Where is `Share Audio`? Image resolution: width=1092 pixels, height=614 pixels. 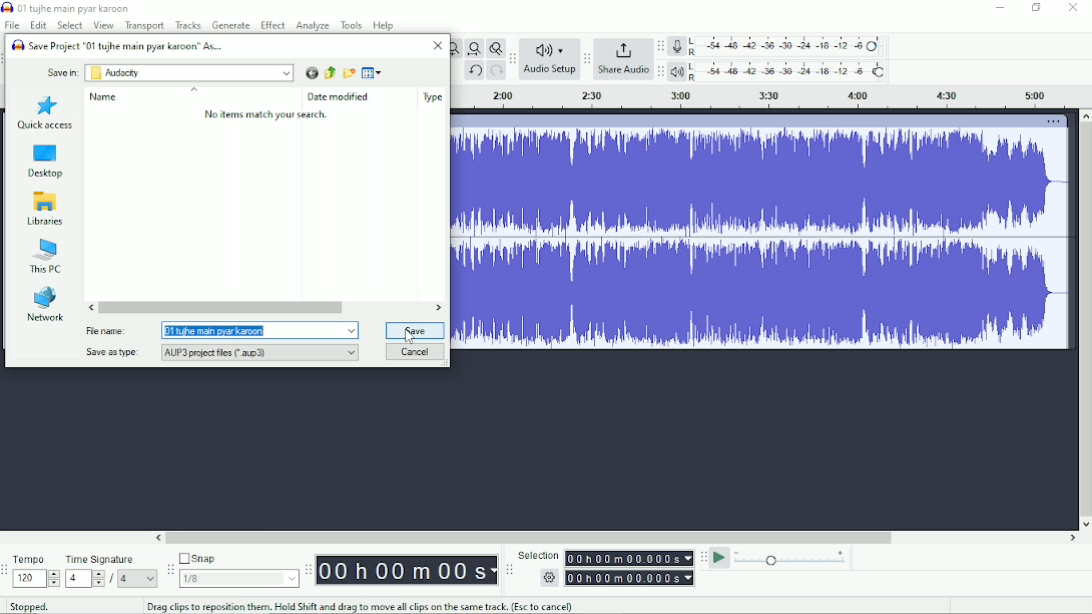 Share Audio is located at coordinates (624, 60).